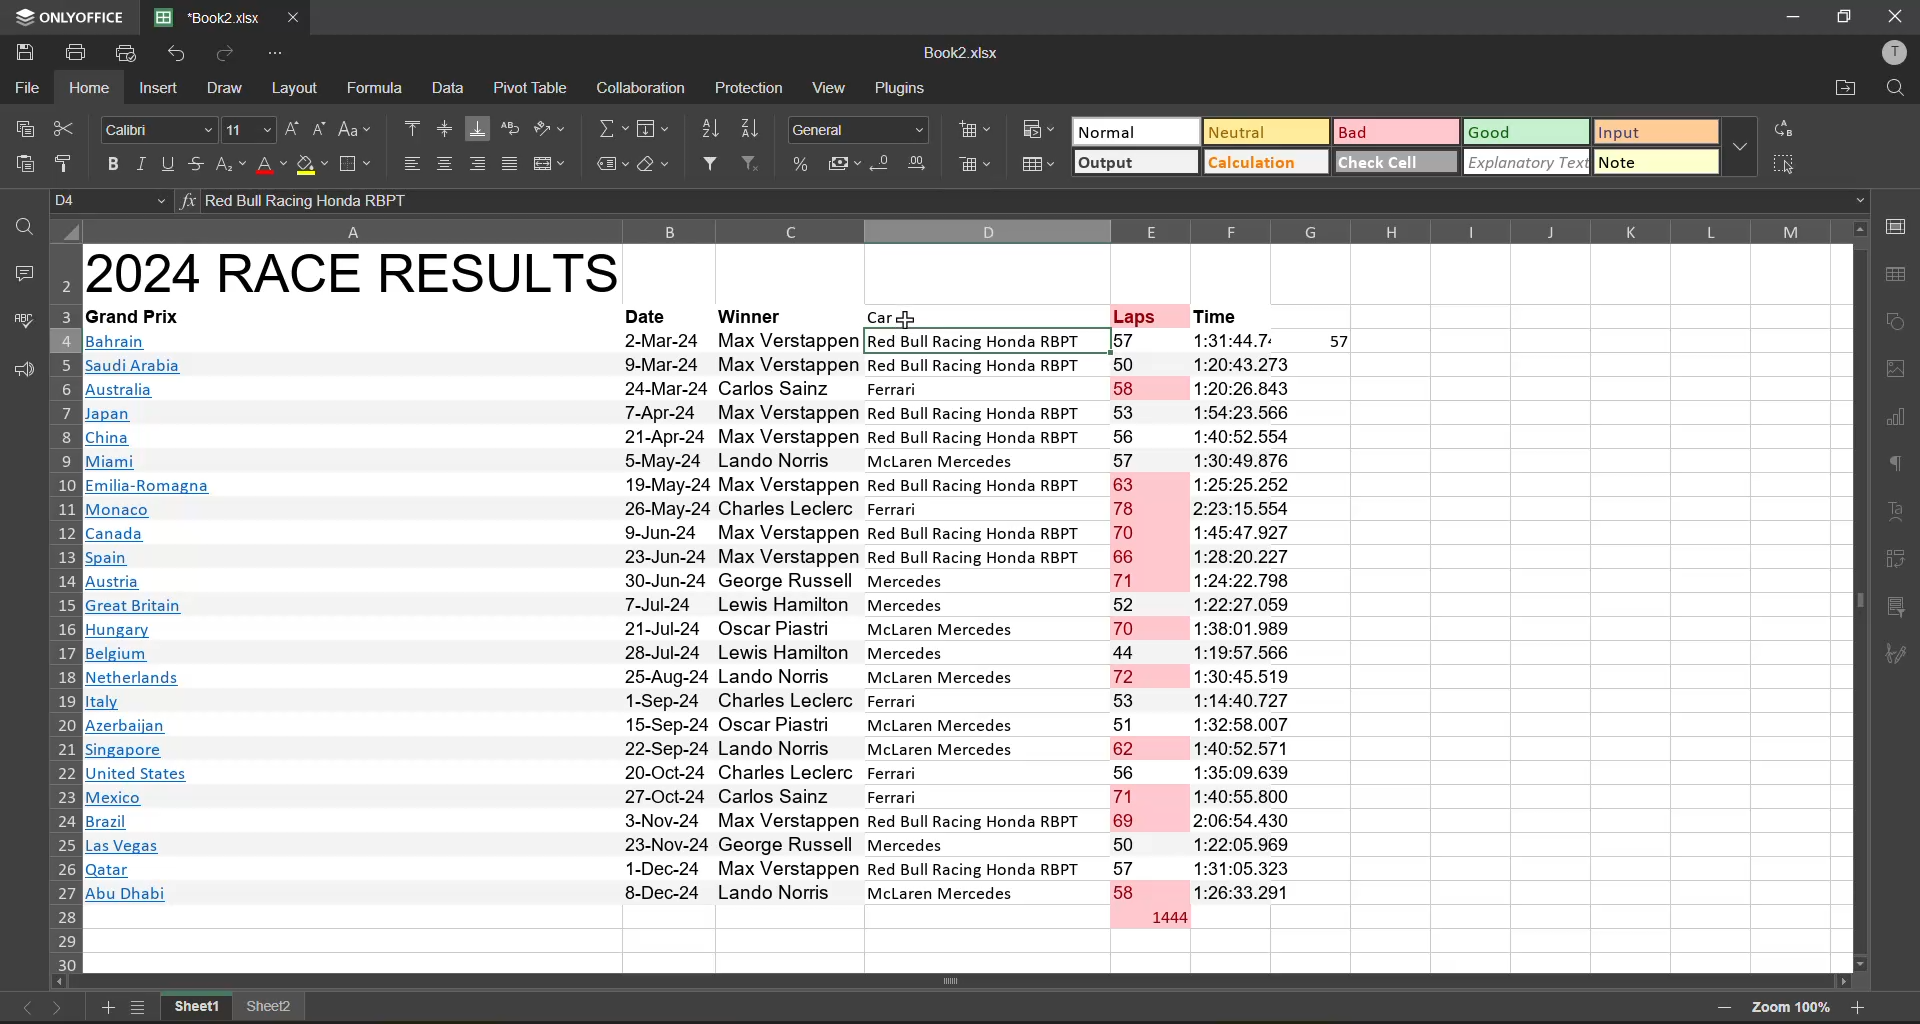  I want to click on copy style, so click(66, 163).